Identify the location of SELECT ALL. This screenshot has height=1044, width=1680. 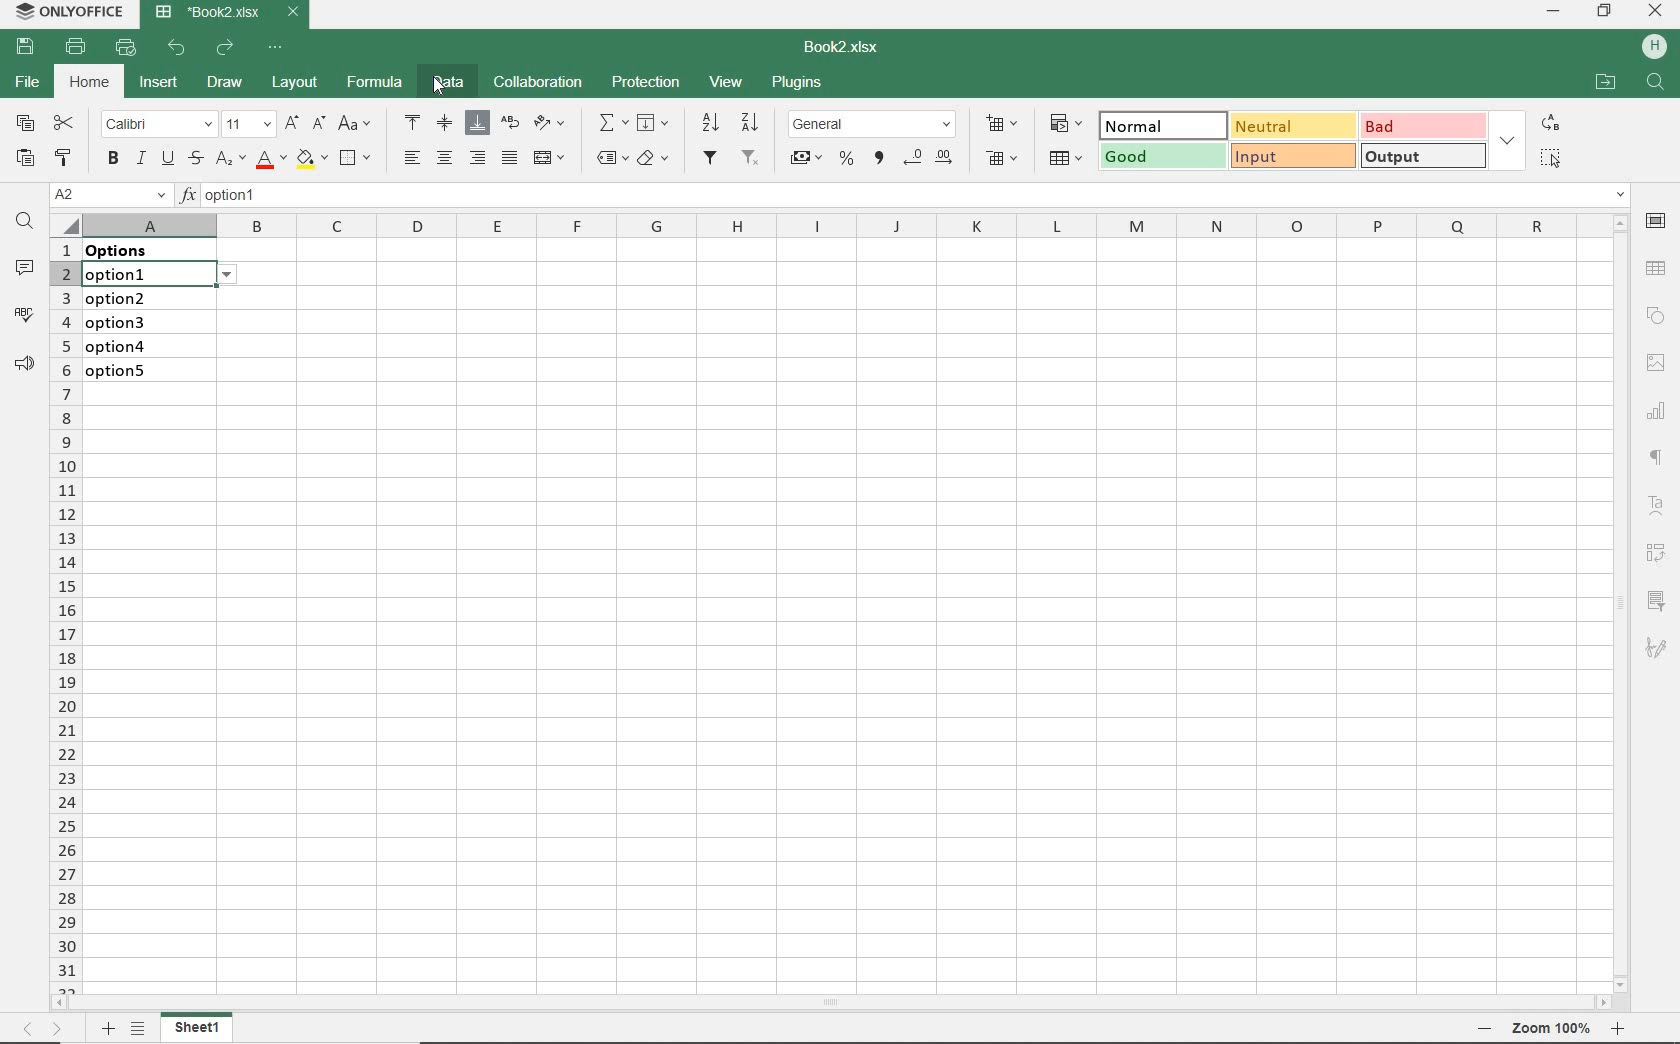
(1550, 160).